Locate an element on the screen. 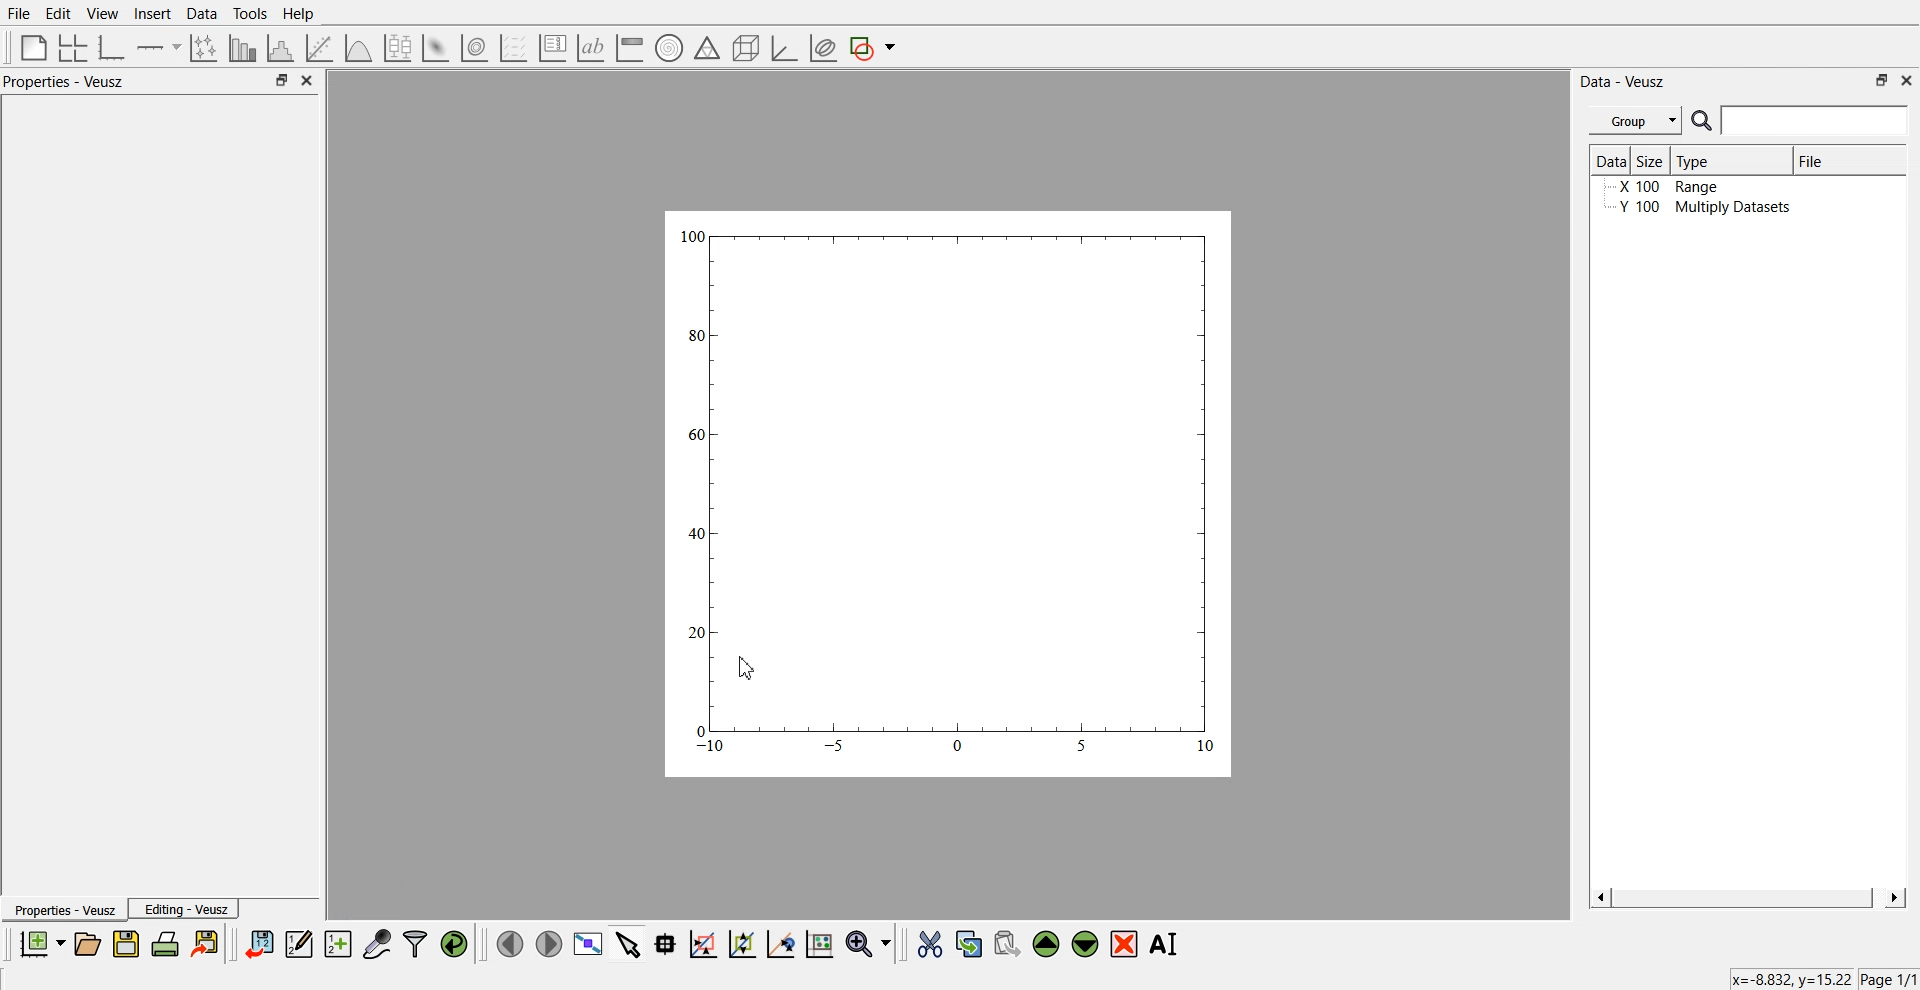 The image size is (1920, 990). zoom out the graph axes is located at coordinates (740, 943).